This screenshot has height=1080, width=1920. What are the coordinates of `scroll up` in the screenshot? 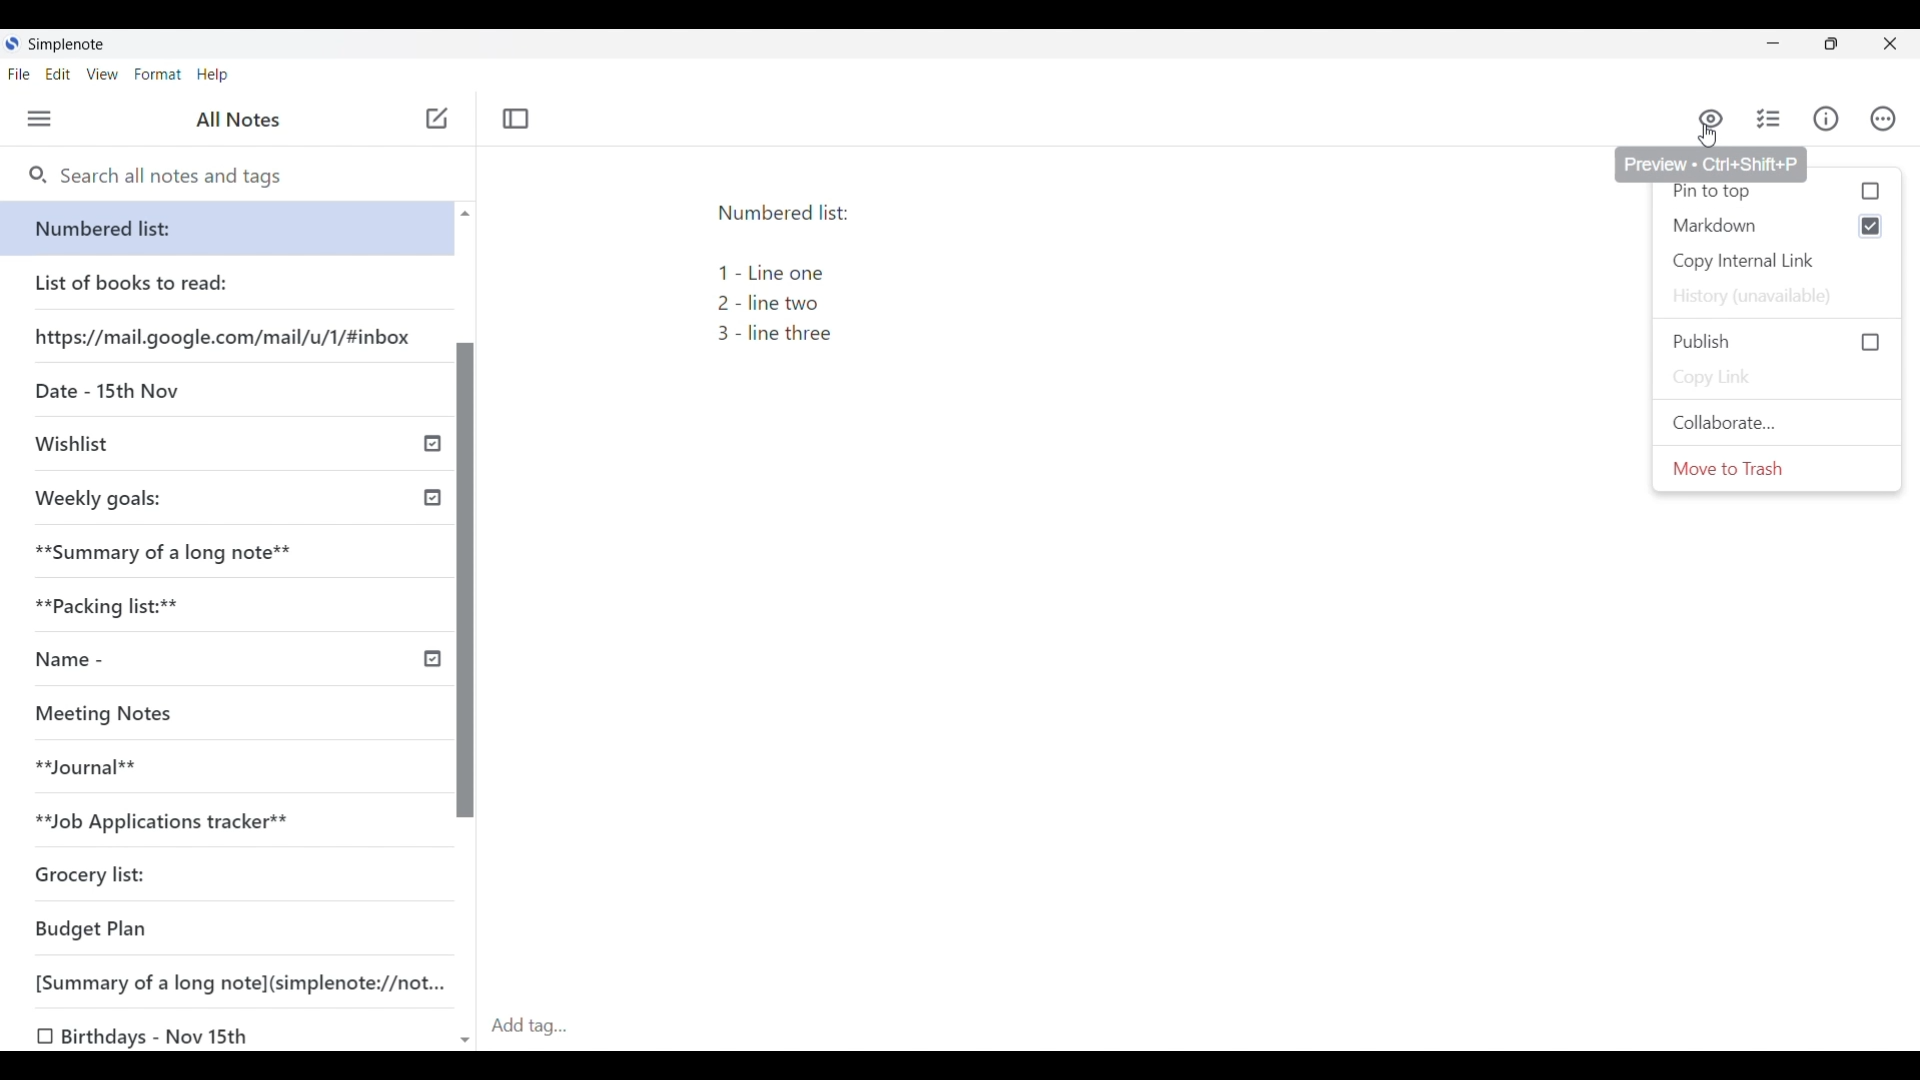 It's located at (465, 214).